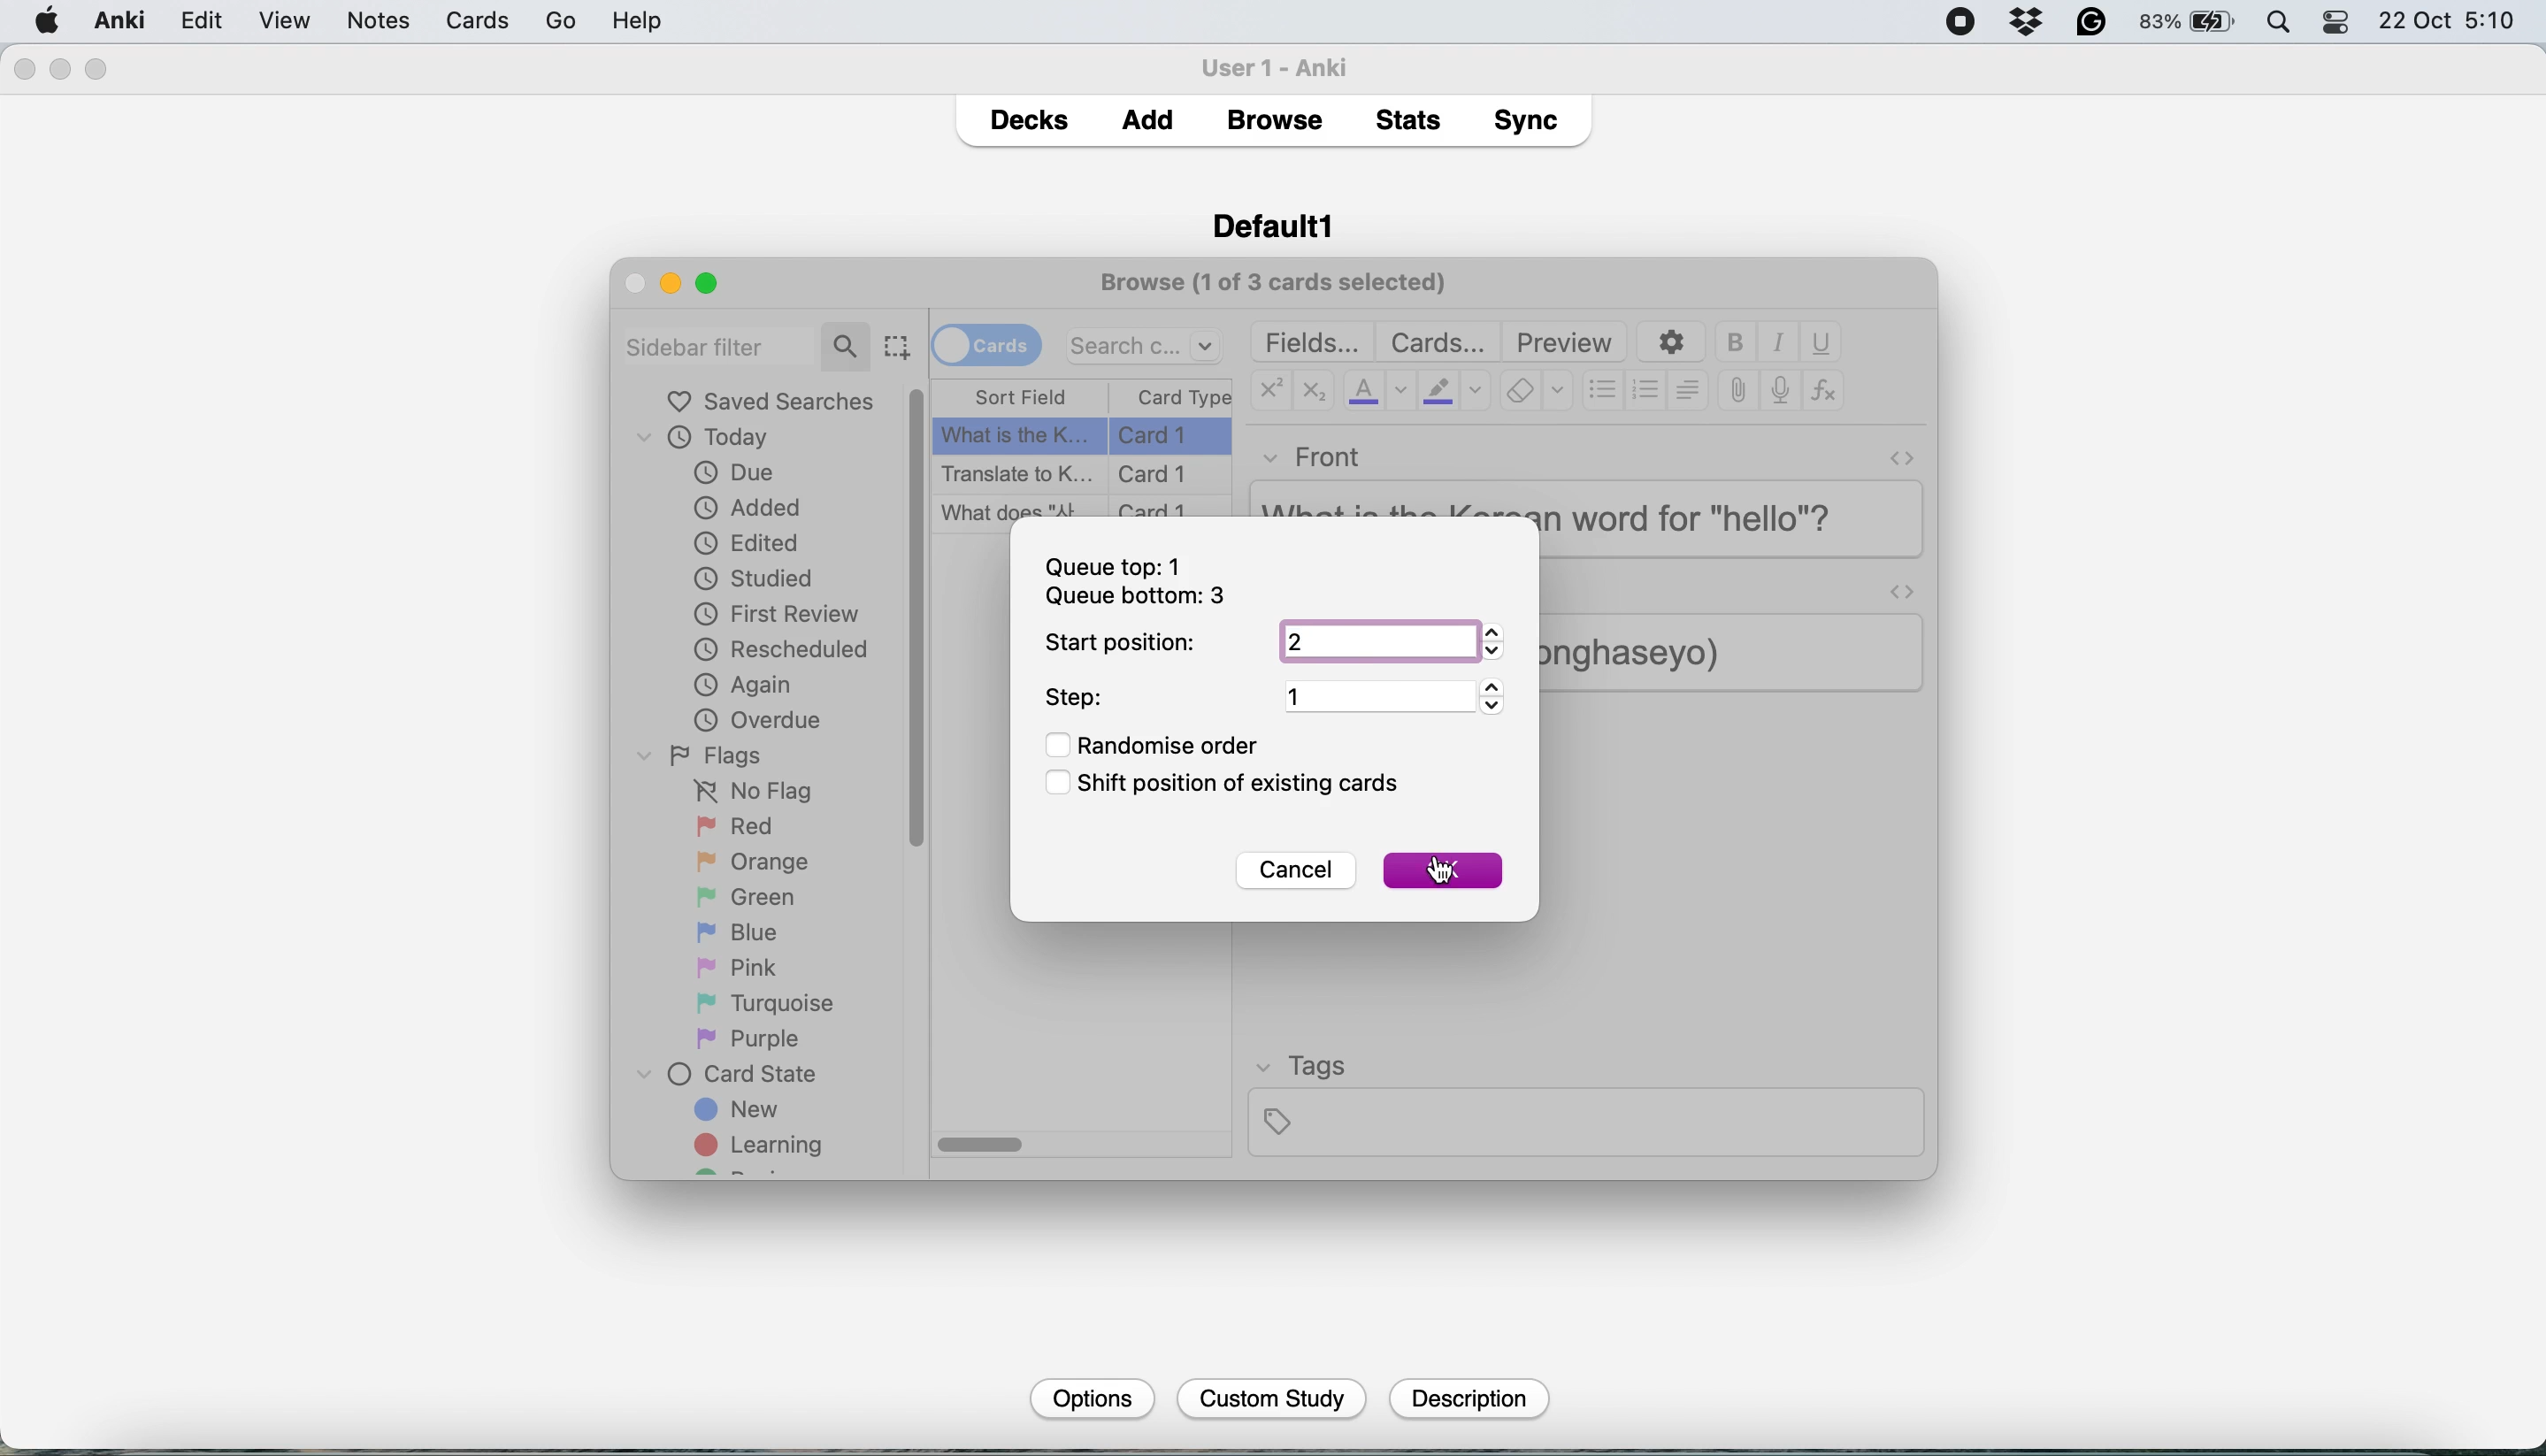 The image size is (2546, 1456). I want to click on file, so click(199, 21).